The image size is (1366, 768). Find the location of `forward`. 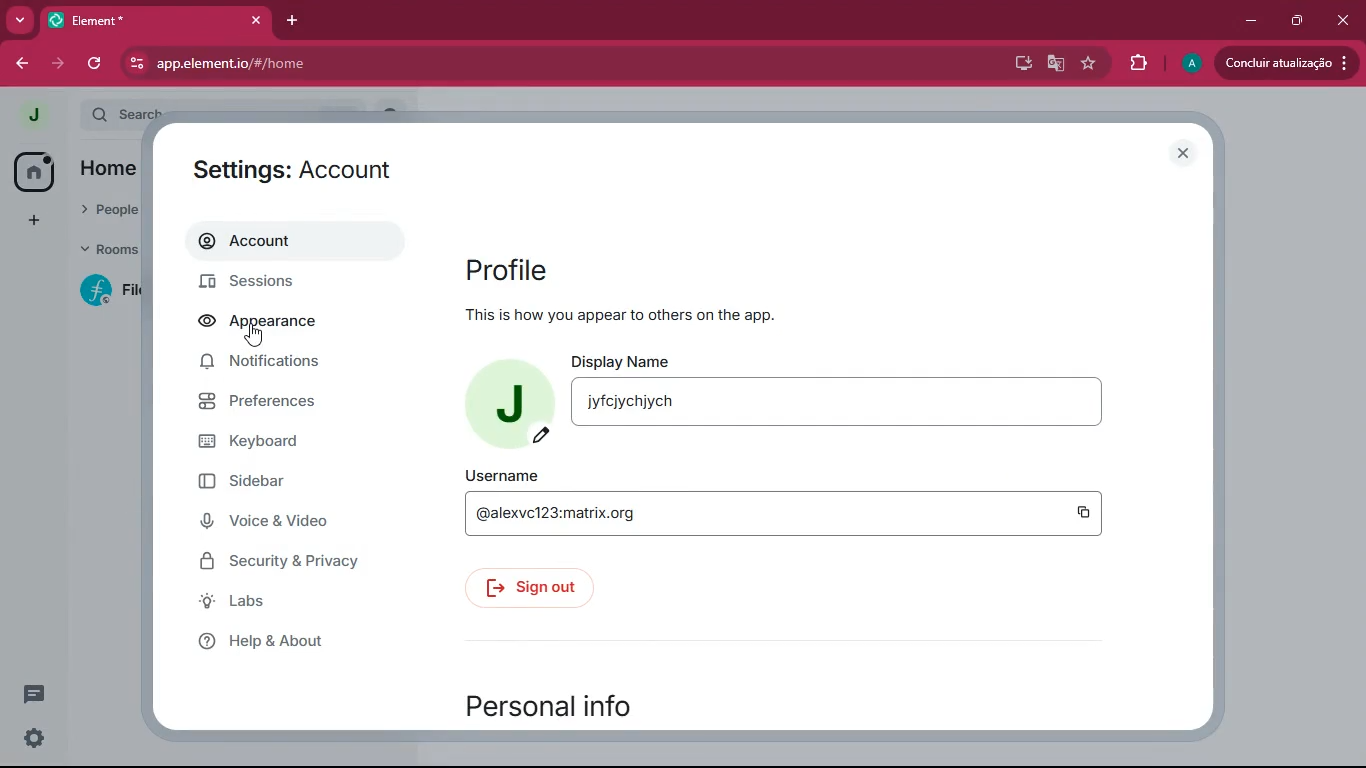

forward is located at coordinates (61, 64).